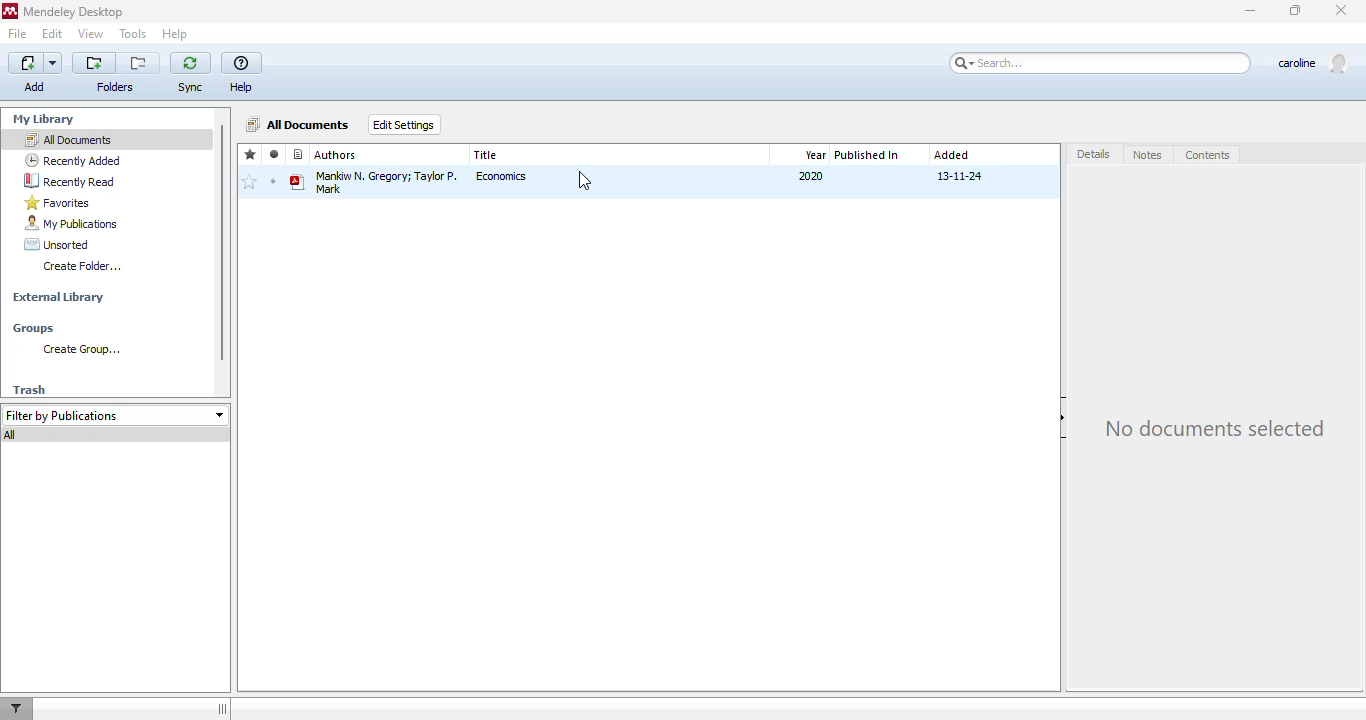  Describe the element at coordinates (868, 155) in the screenshot. I see `published in` at that location.